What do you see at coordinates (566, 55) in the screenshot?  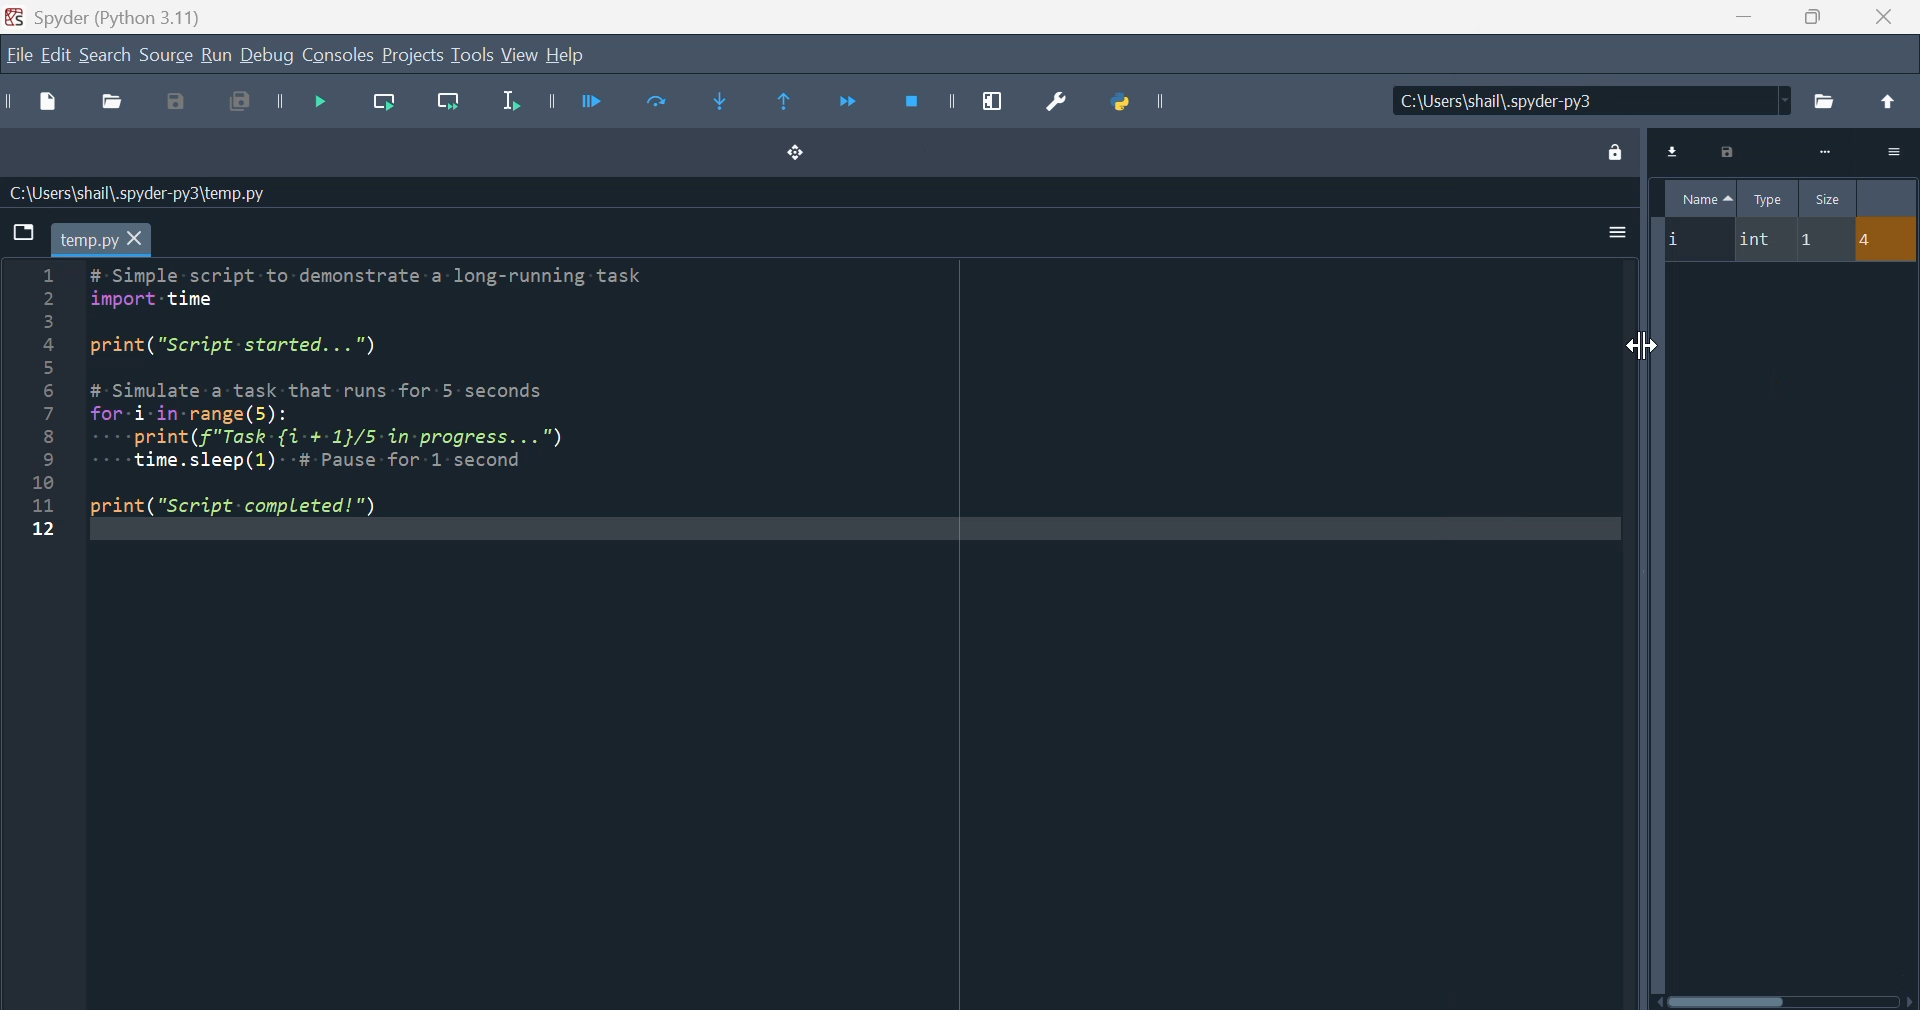 I see `help` at bounding box center [566, 55].